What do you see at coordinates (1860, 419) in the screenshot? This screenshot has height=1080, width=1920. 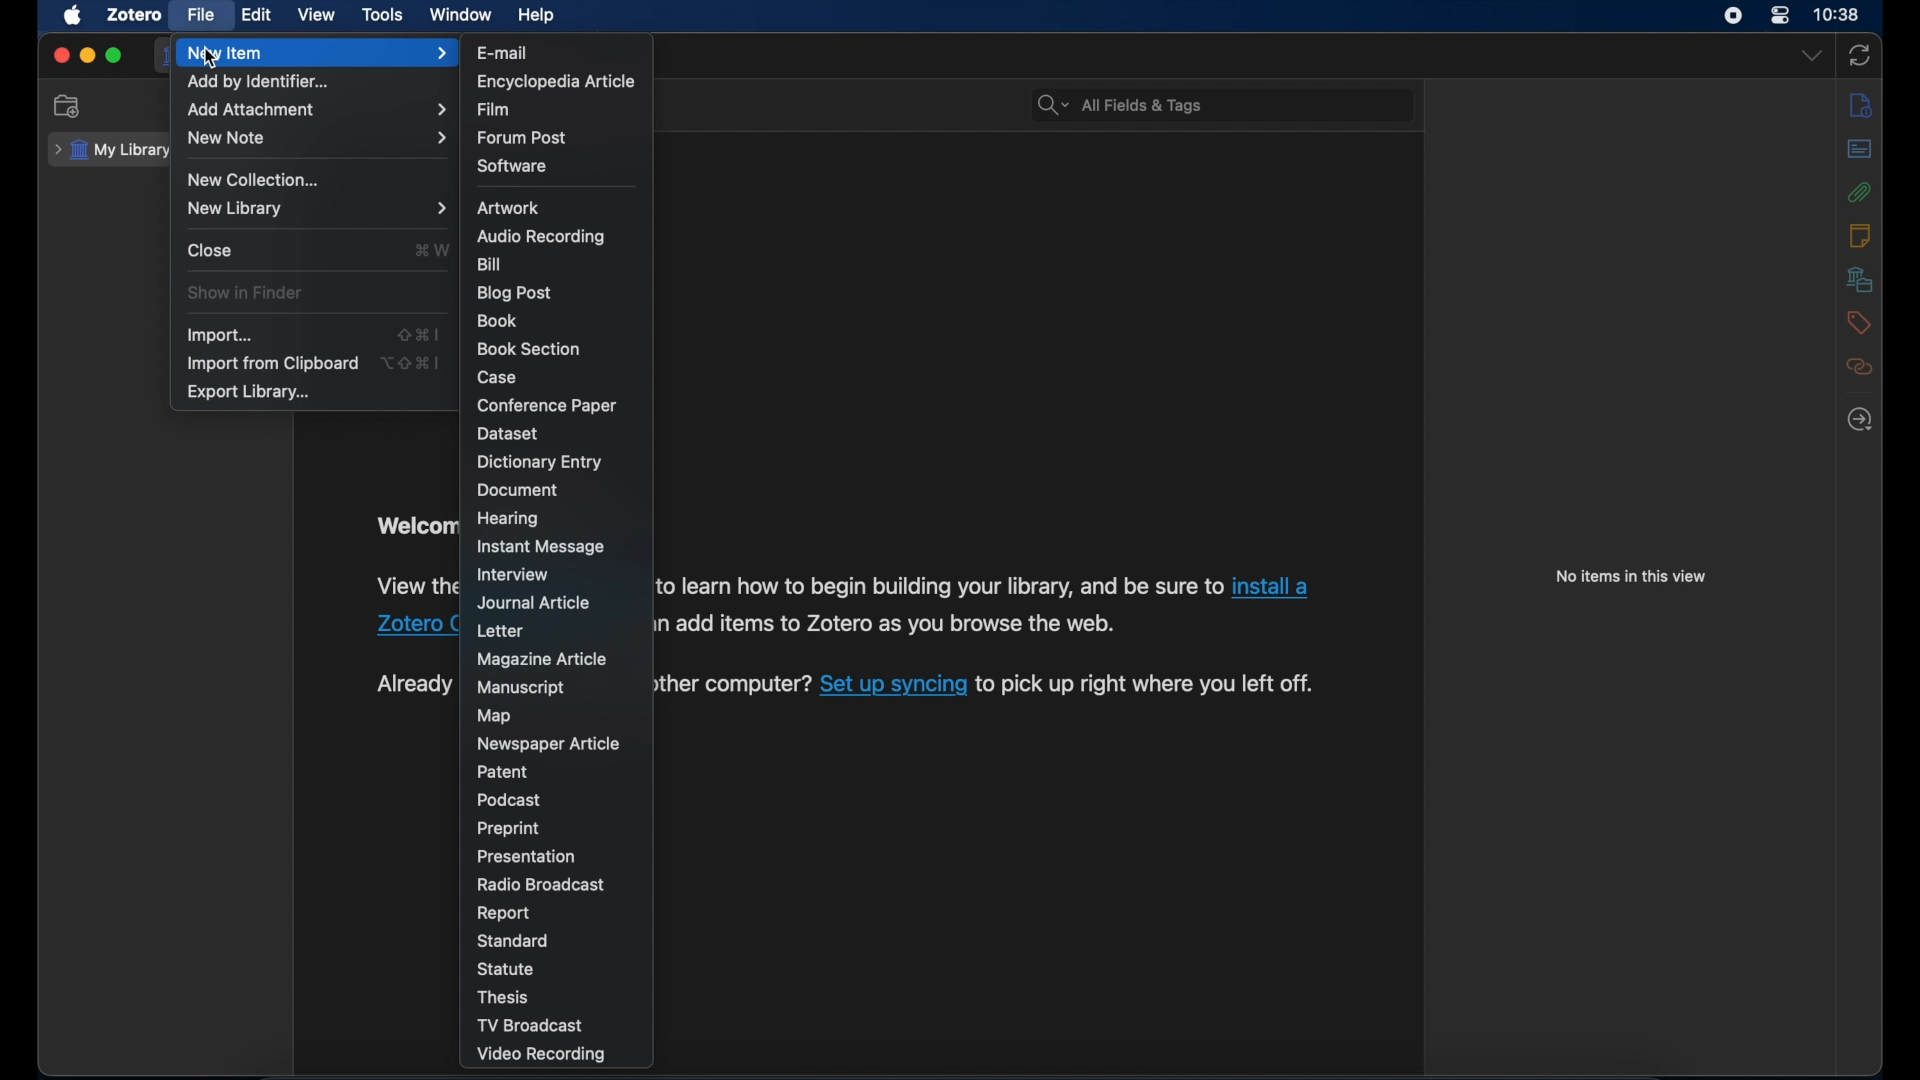 I see `locate` at bounding box center [1860, 419].